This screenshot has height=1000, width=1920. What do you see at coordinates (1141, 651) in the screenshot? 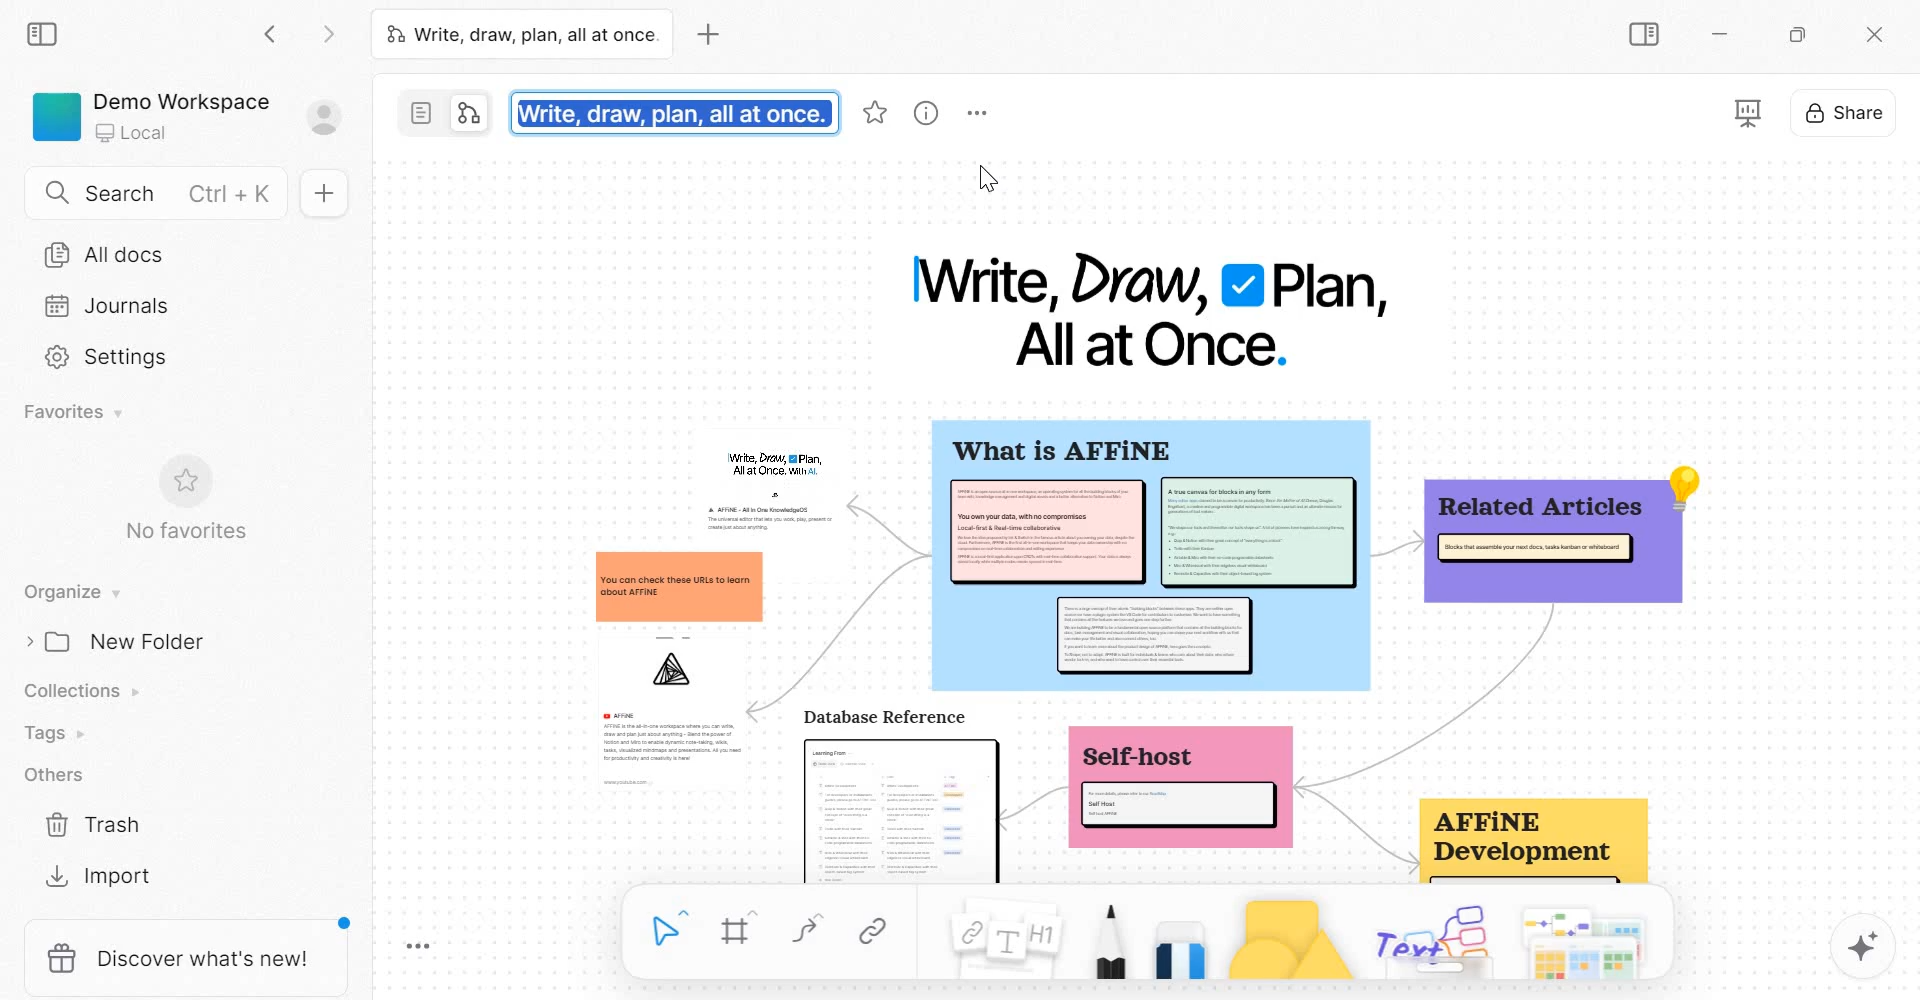
I see `mind map` at bounding box center [1141, 651].